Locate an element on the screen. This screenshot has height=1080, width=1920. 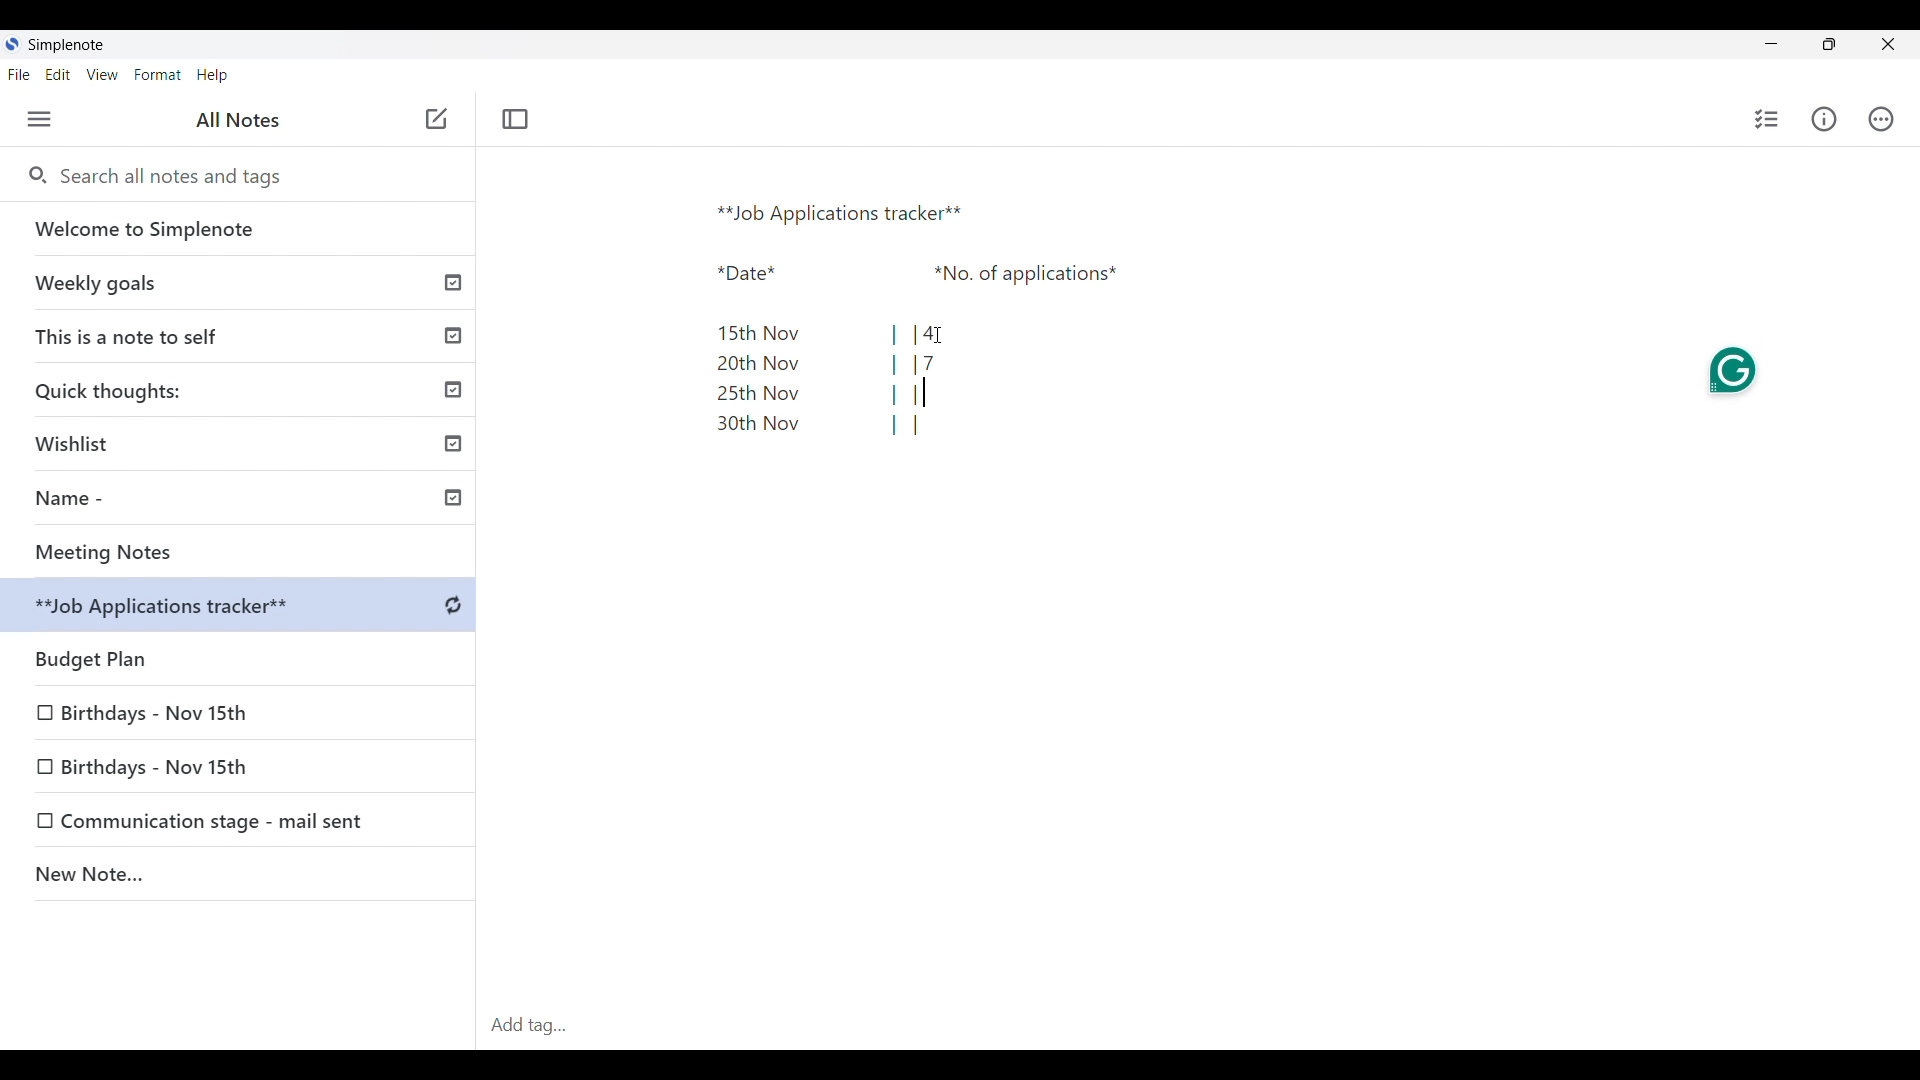
Text pasted is located at coordinates (900, 311).